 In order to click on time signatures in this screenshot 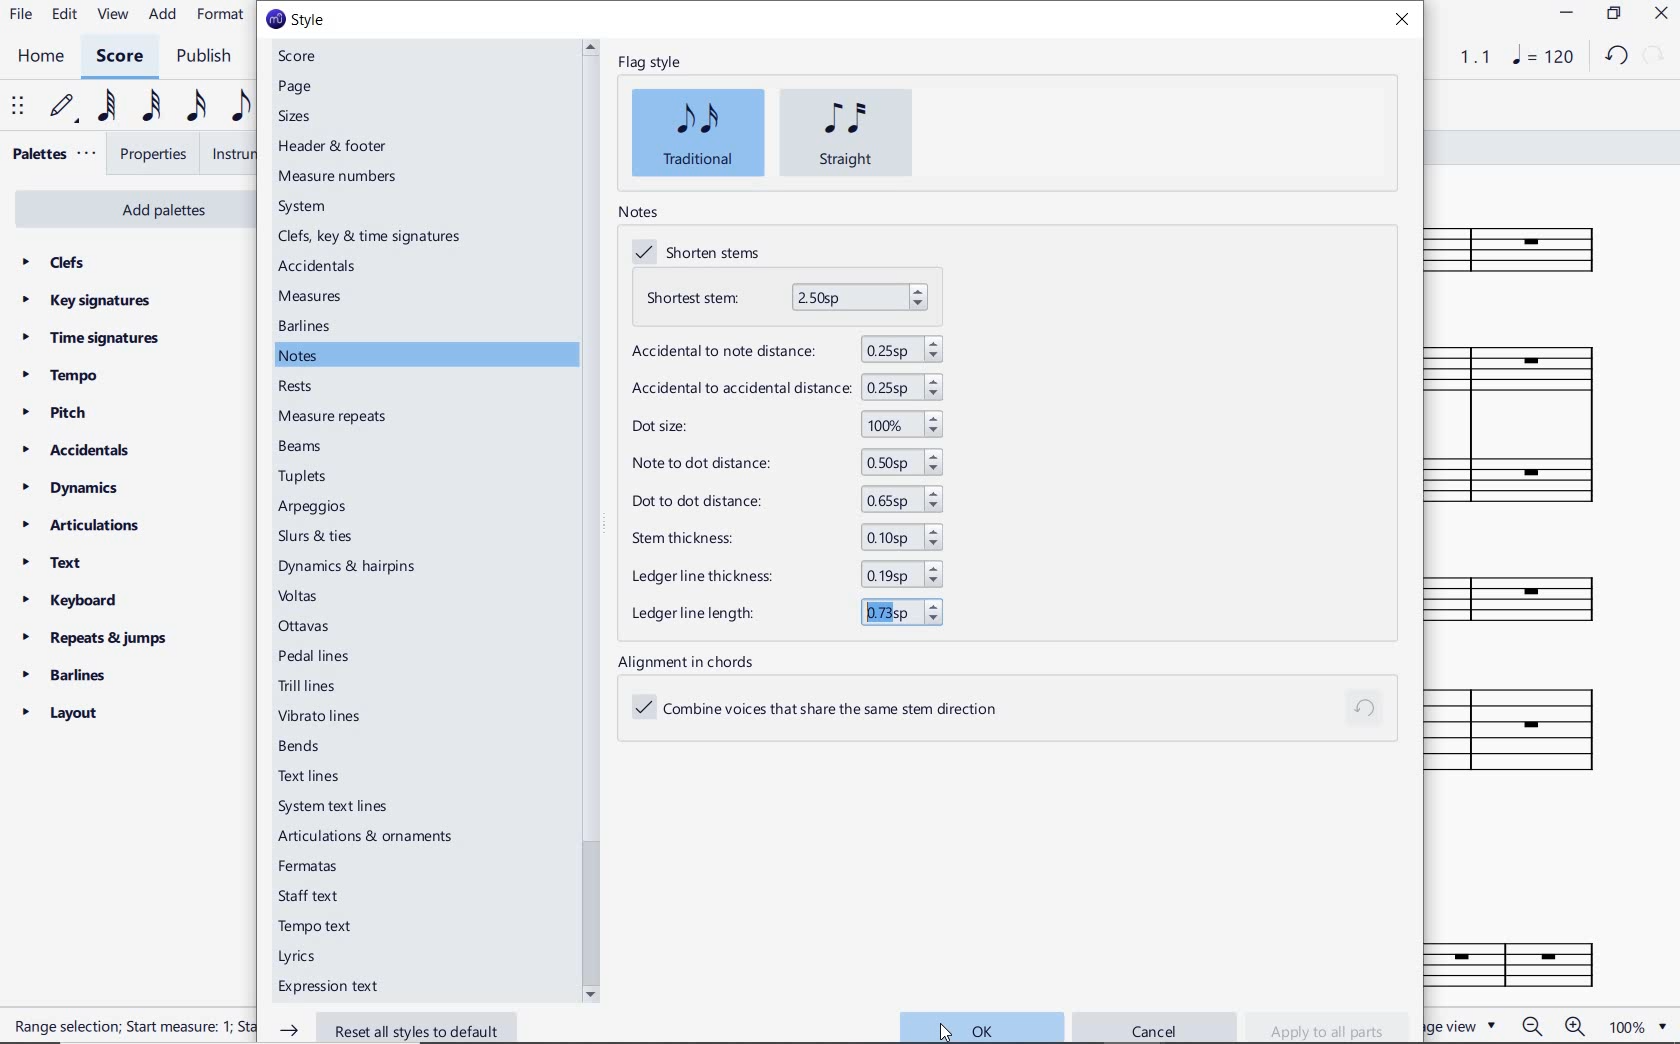, I will do `click(93, 342)`.